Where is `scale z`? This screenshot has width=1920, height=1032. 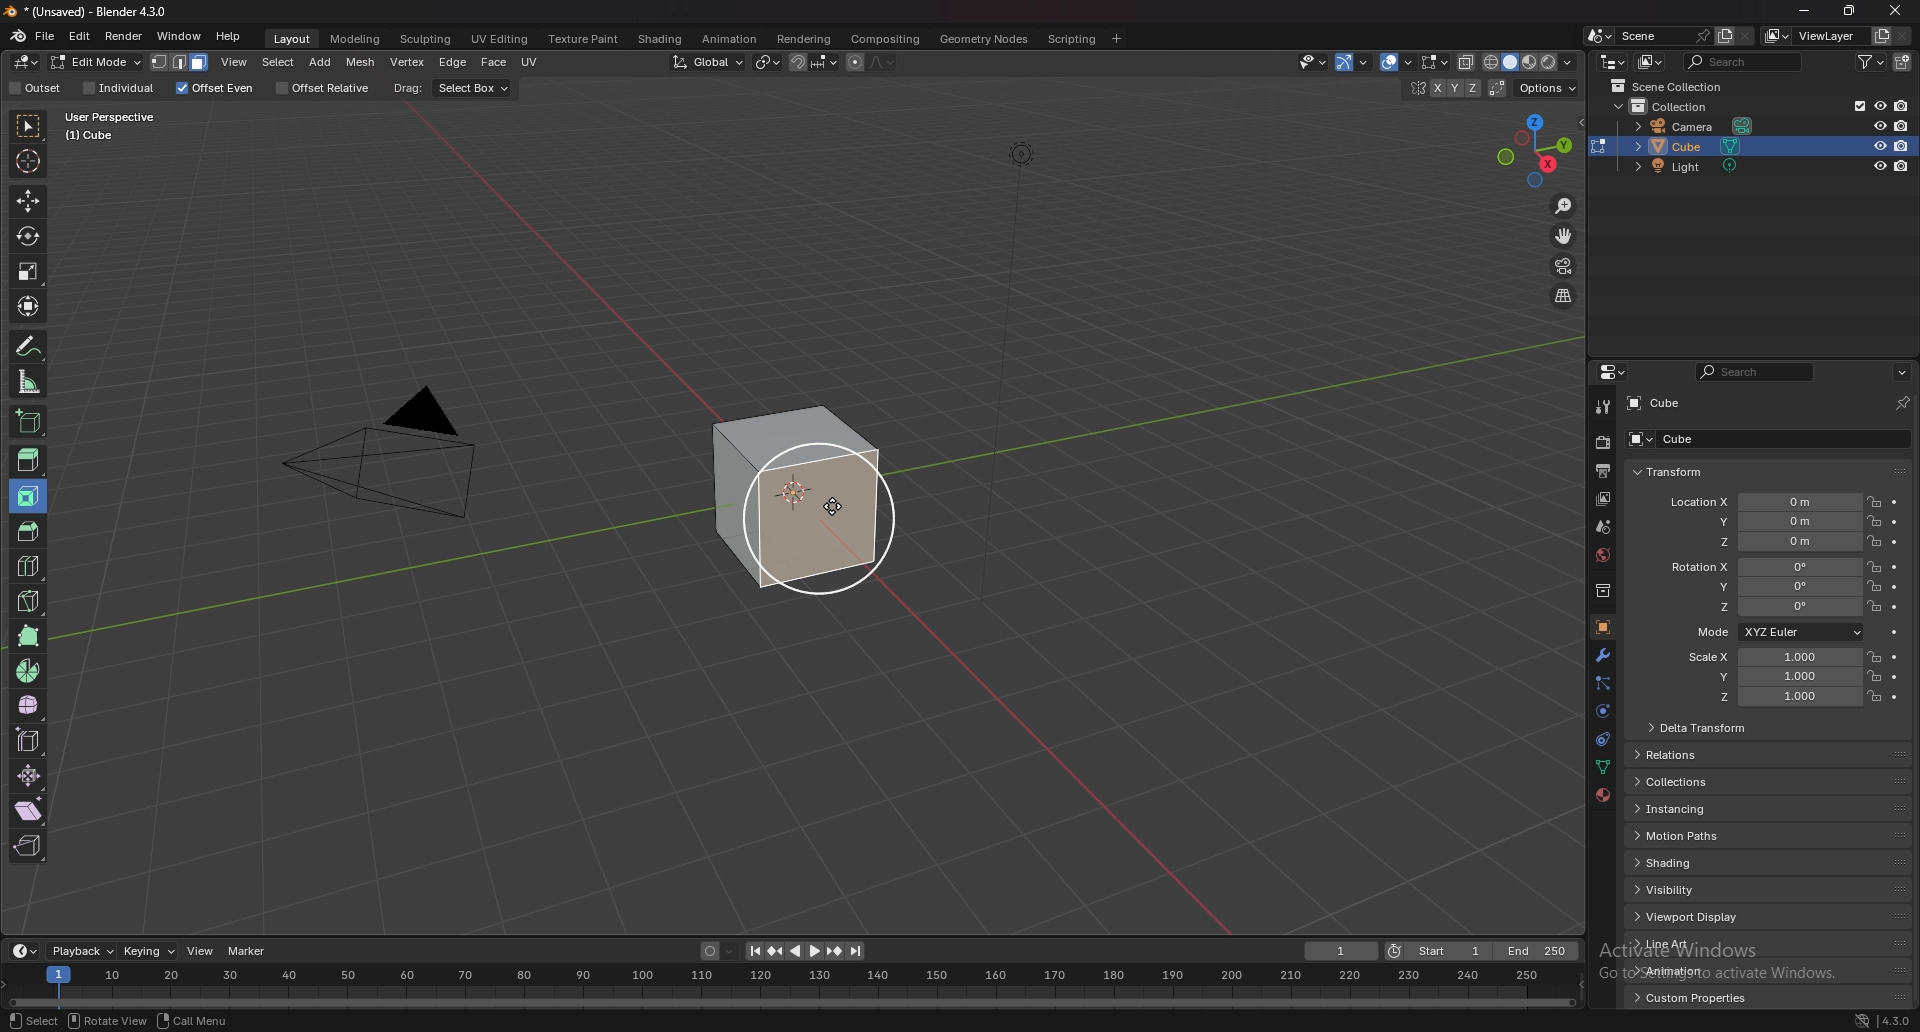
scale z is located at coordinates (1772, 697).